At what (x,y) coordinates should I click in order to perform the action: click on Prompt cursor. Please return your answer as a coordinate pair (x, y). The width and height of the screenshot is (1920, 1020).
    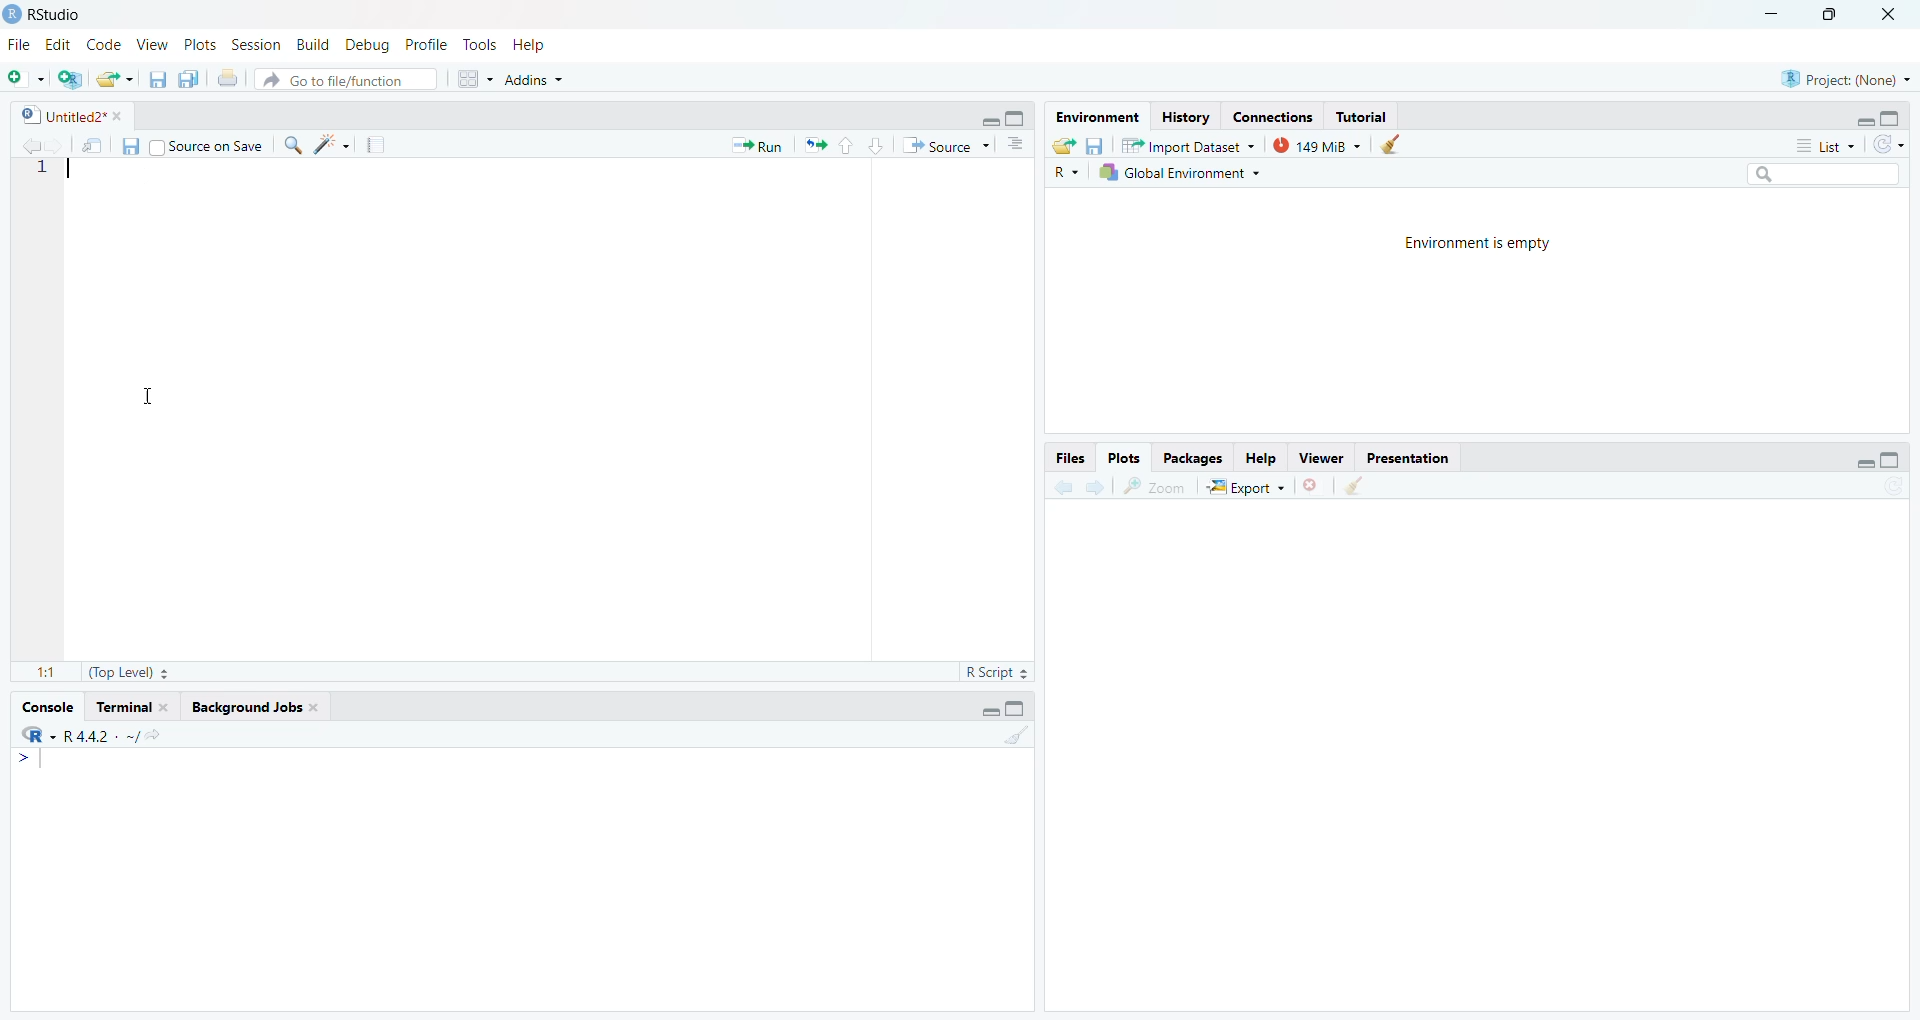
    Looking at the image, I should click on (26, 760).